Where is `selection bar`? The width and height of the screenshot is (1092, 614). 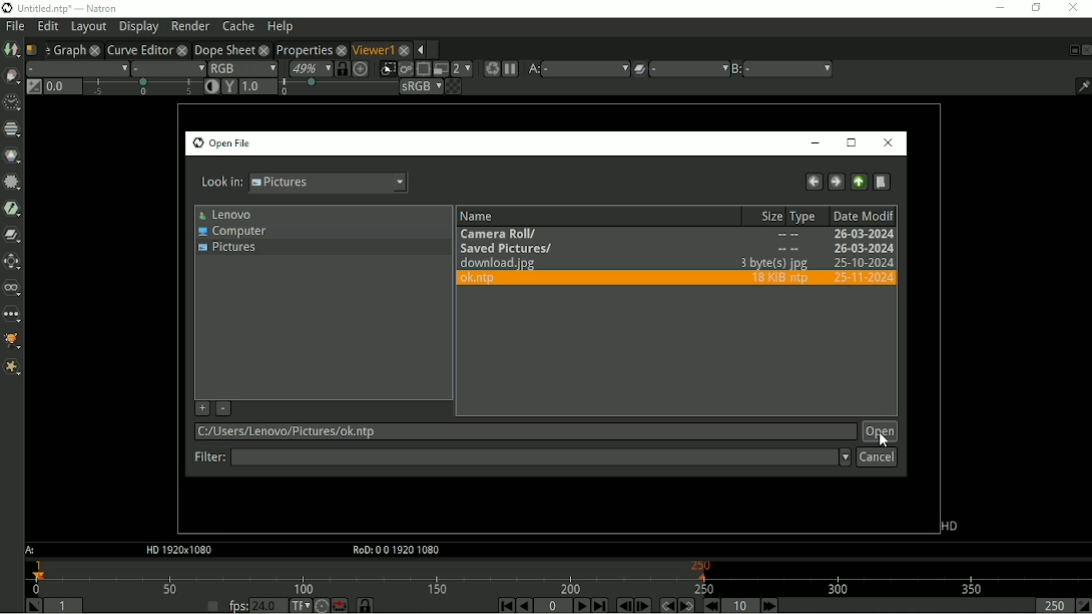 selection bar is located at coordinates (337, 87).